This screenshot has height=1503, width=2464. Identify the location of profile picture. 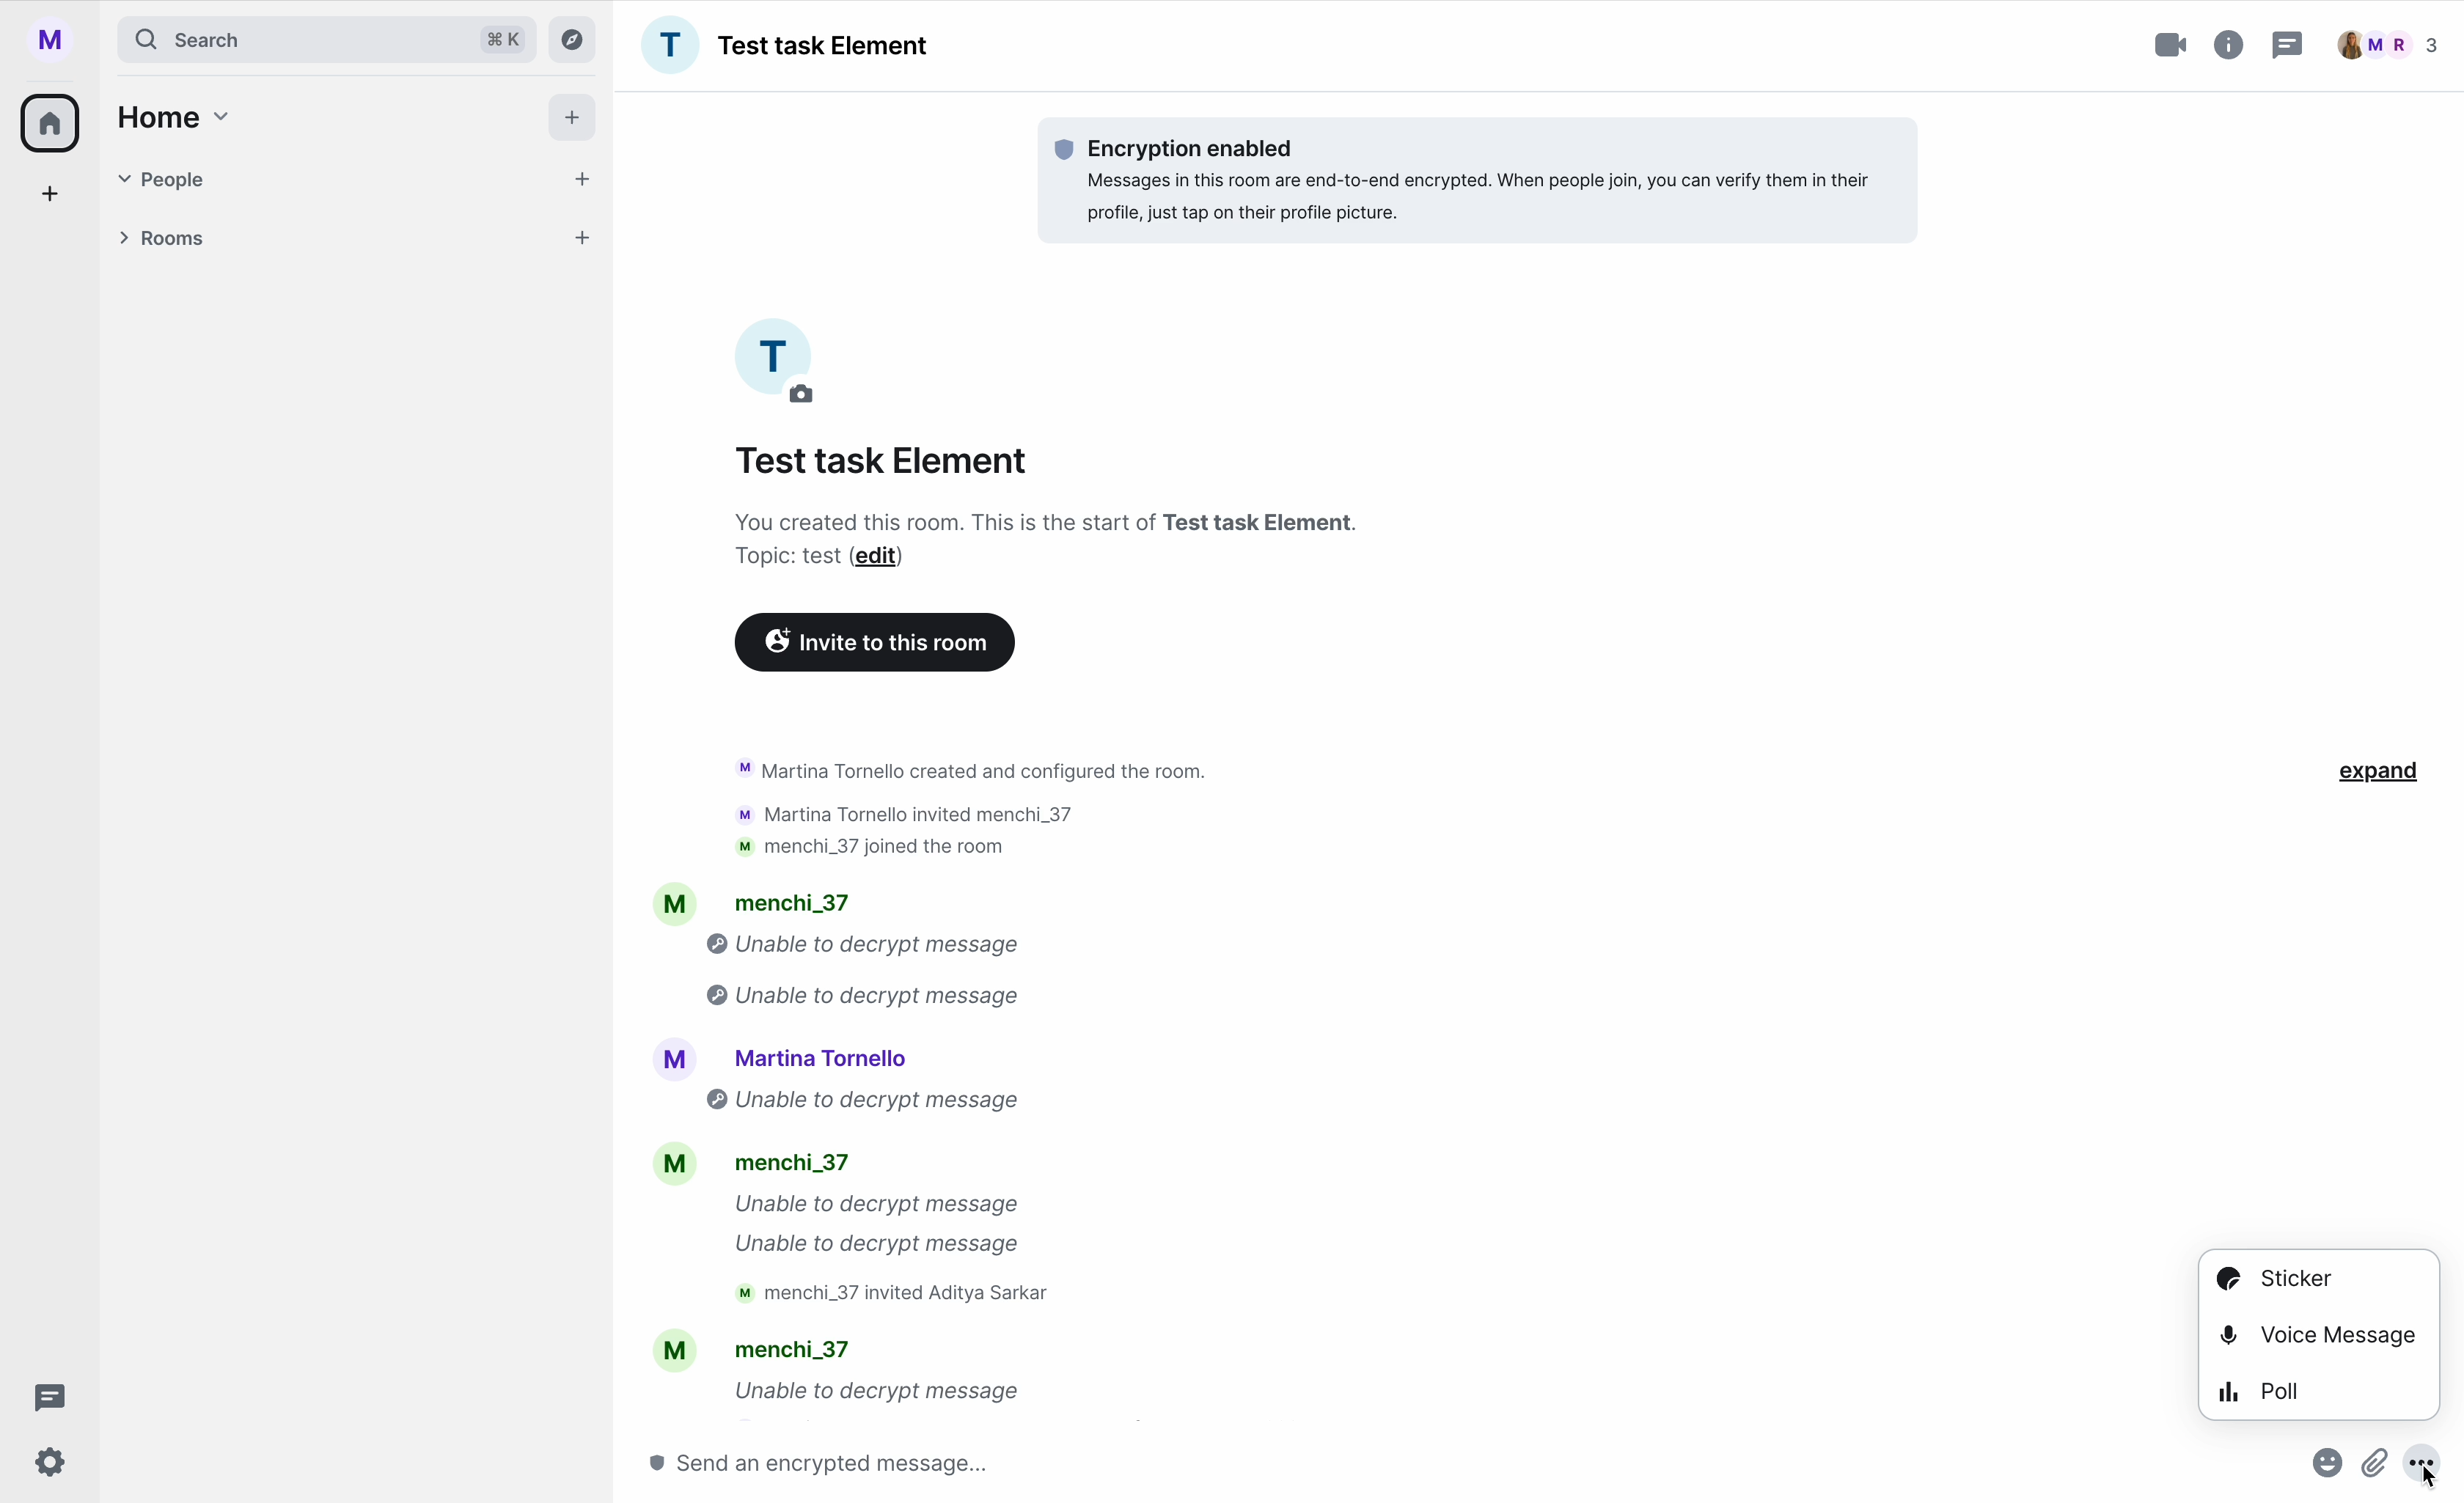
(784, 361).